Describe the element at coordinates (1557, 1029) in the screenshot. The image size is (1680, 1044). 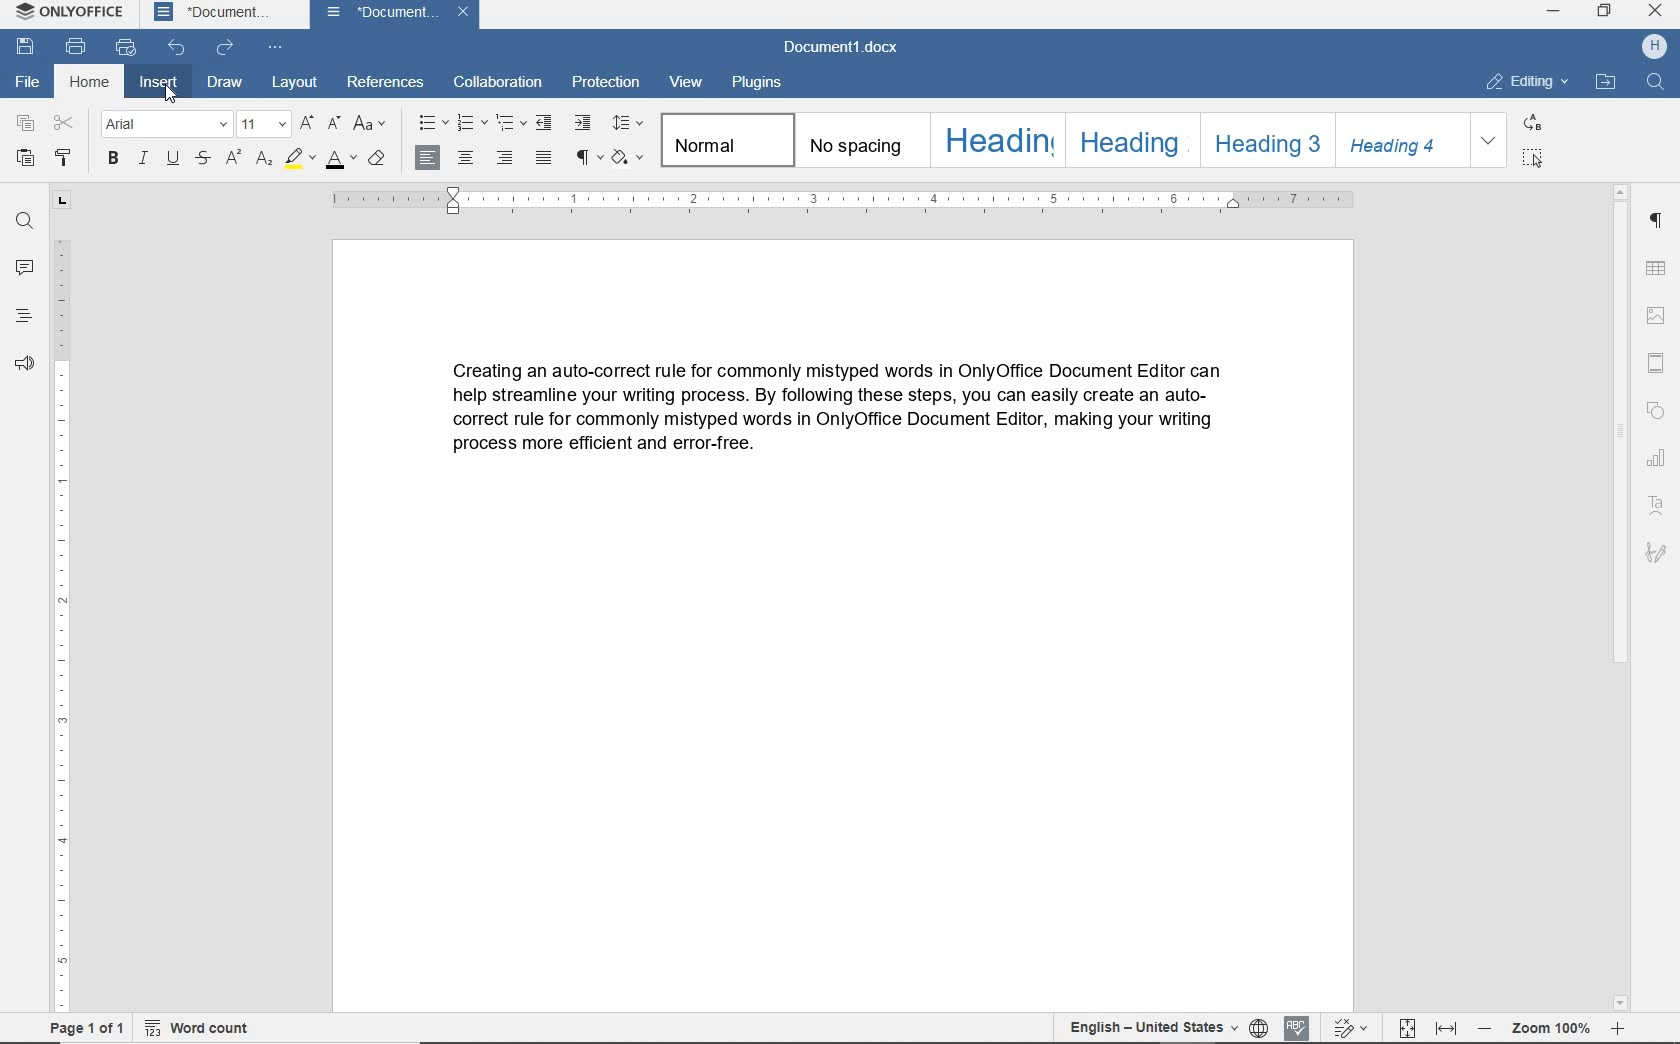
I see `zoom out or zoom in` at that location.